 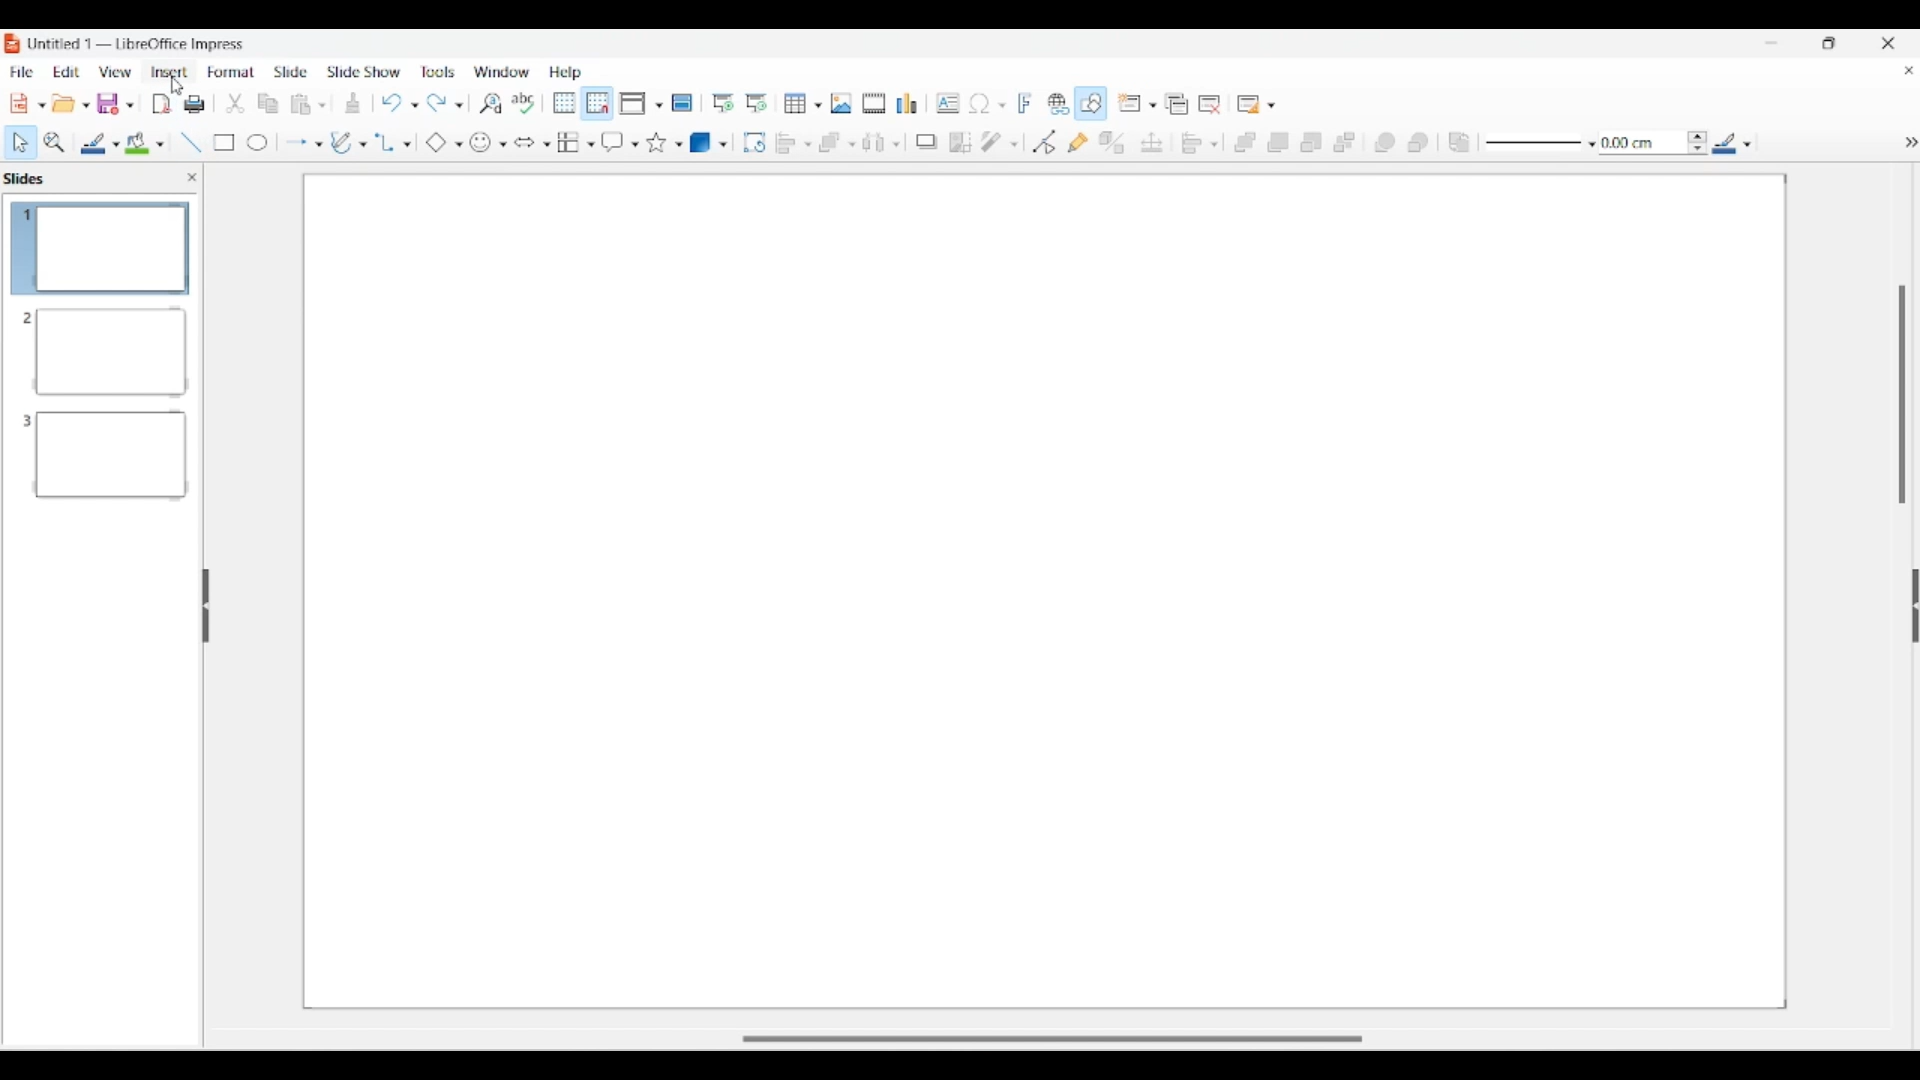 I want to click on Line color options, so click(x=1732, y=142).